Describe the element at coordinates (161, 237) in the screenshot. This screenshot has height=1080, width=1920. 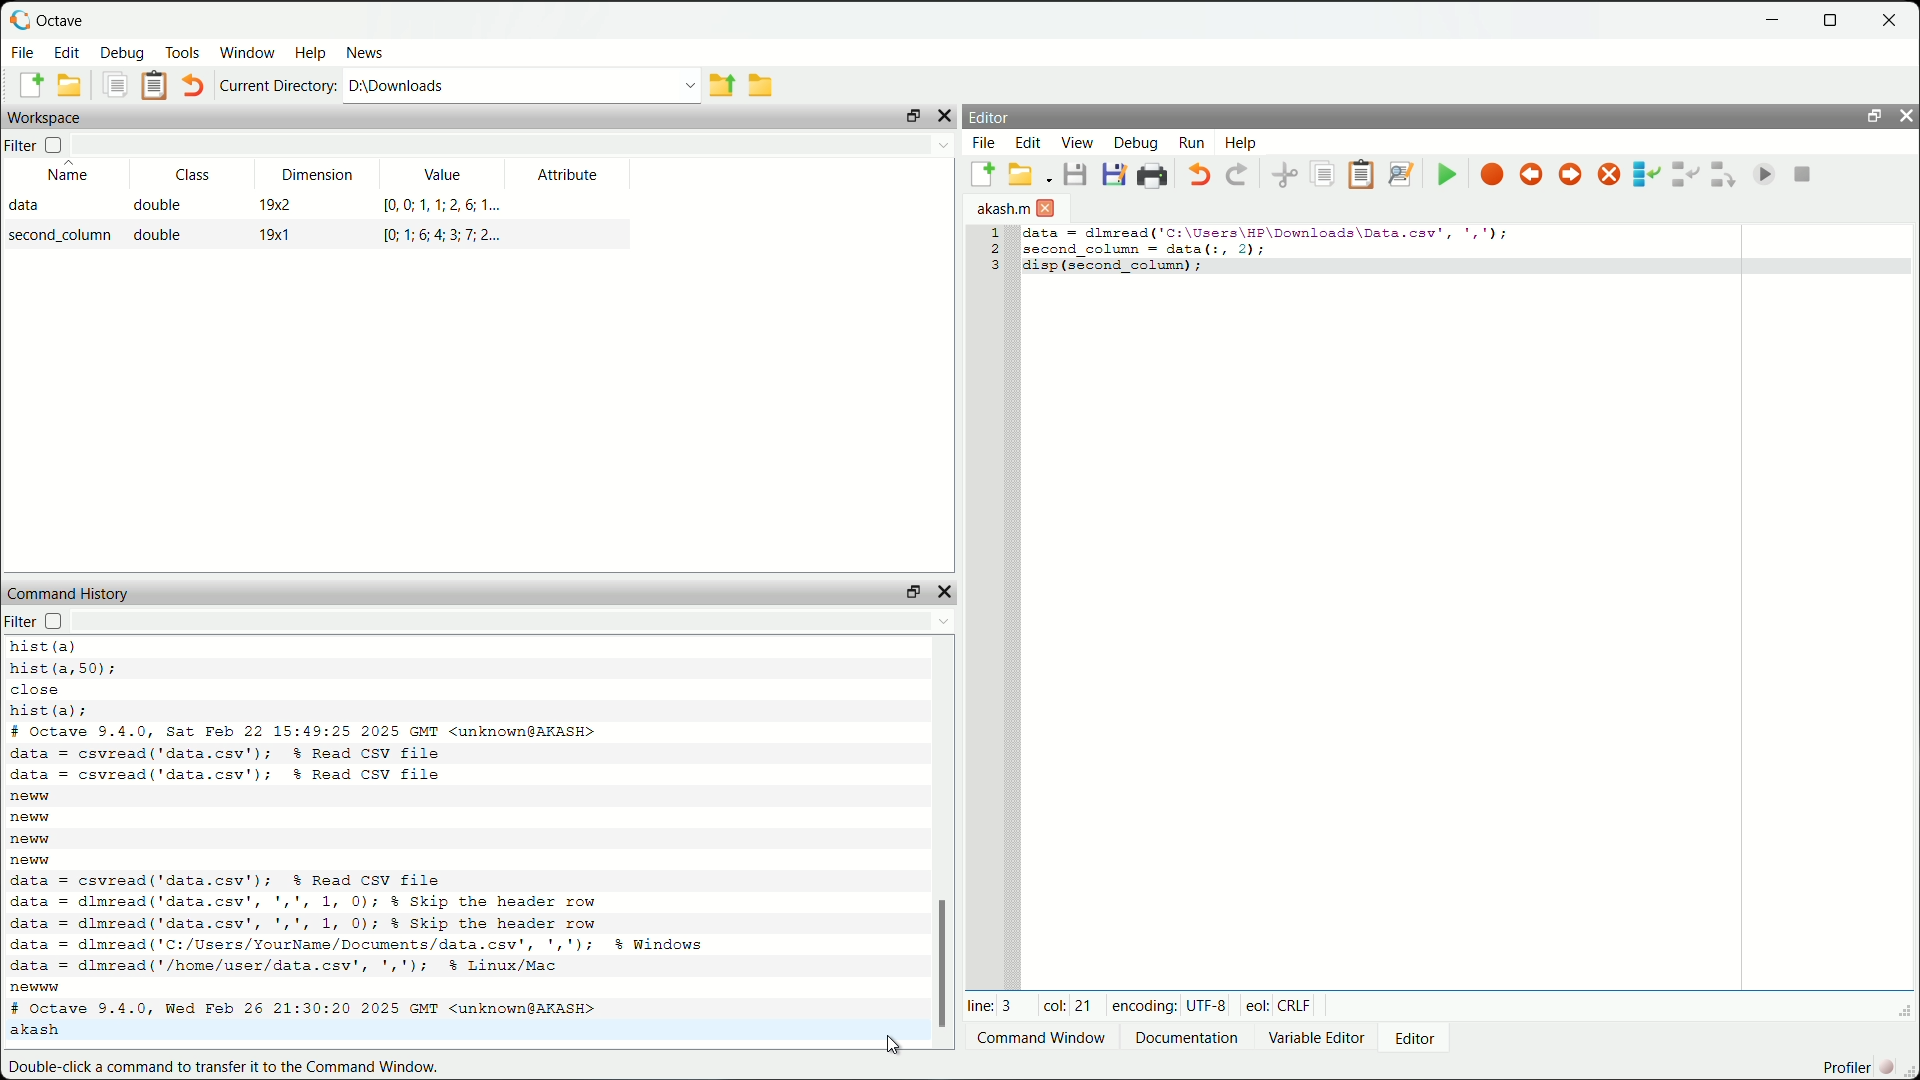
I see `double` at that location.